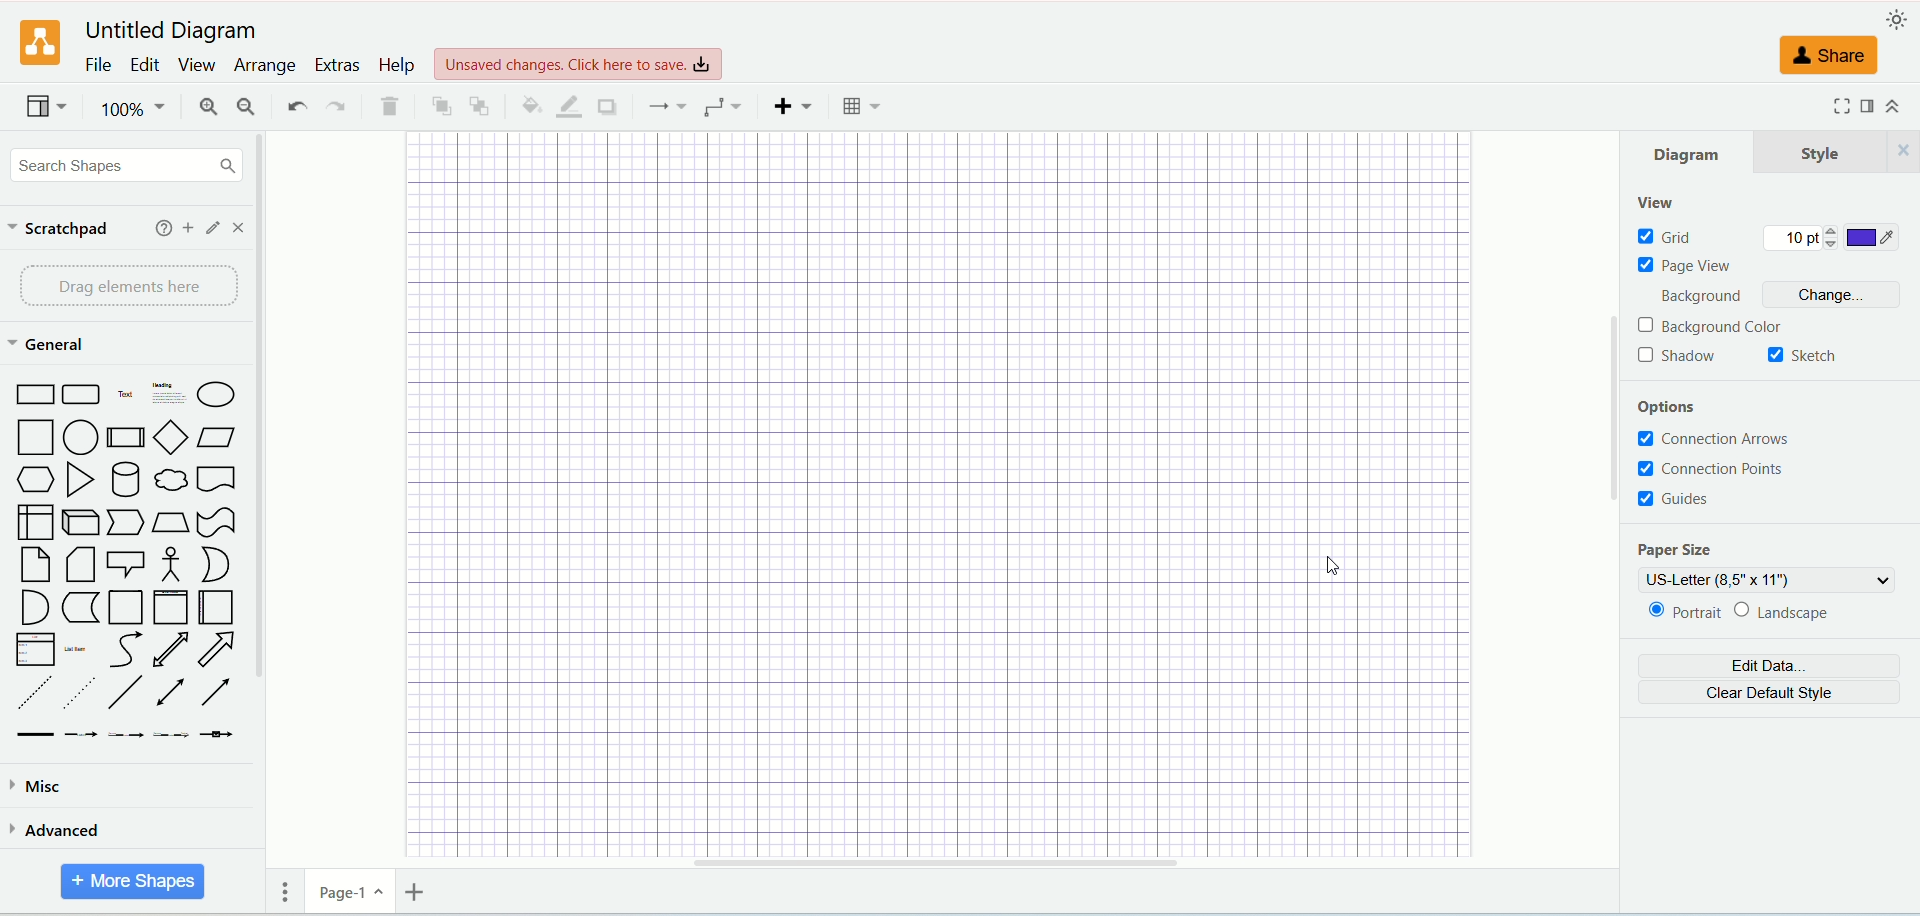  Describe the element at coordinates (126, 396) in the screenshot. I see `Text` at that location.